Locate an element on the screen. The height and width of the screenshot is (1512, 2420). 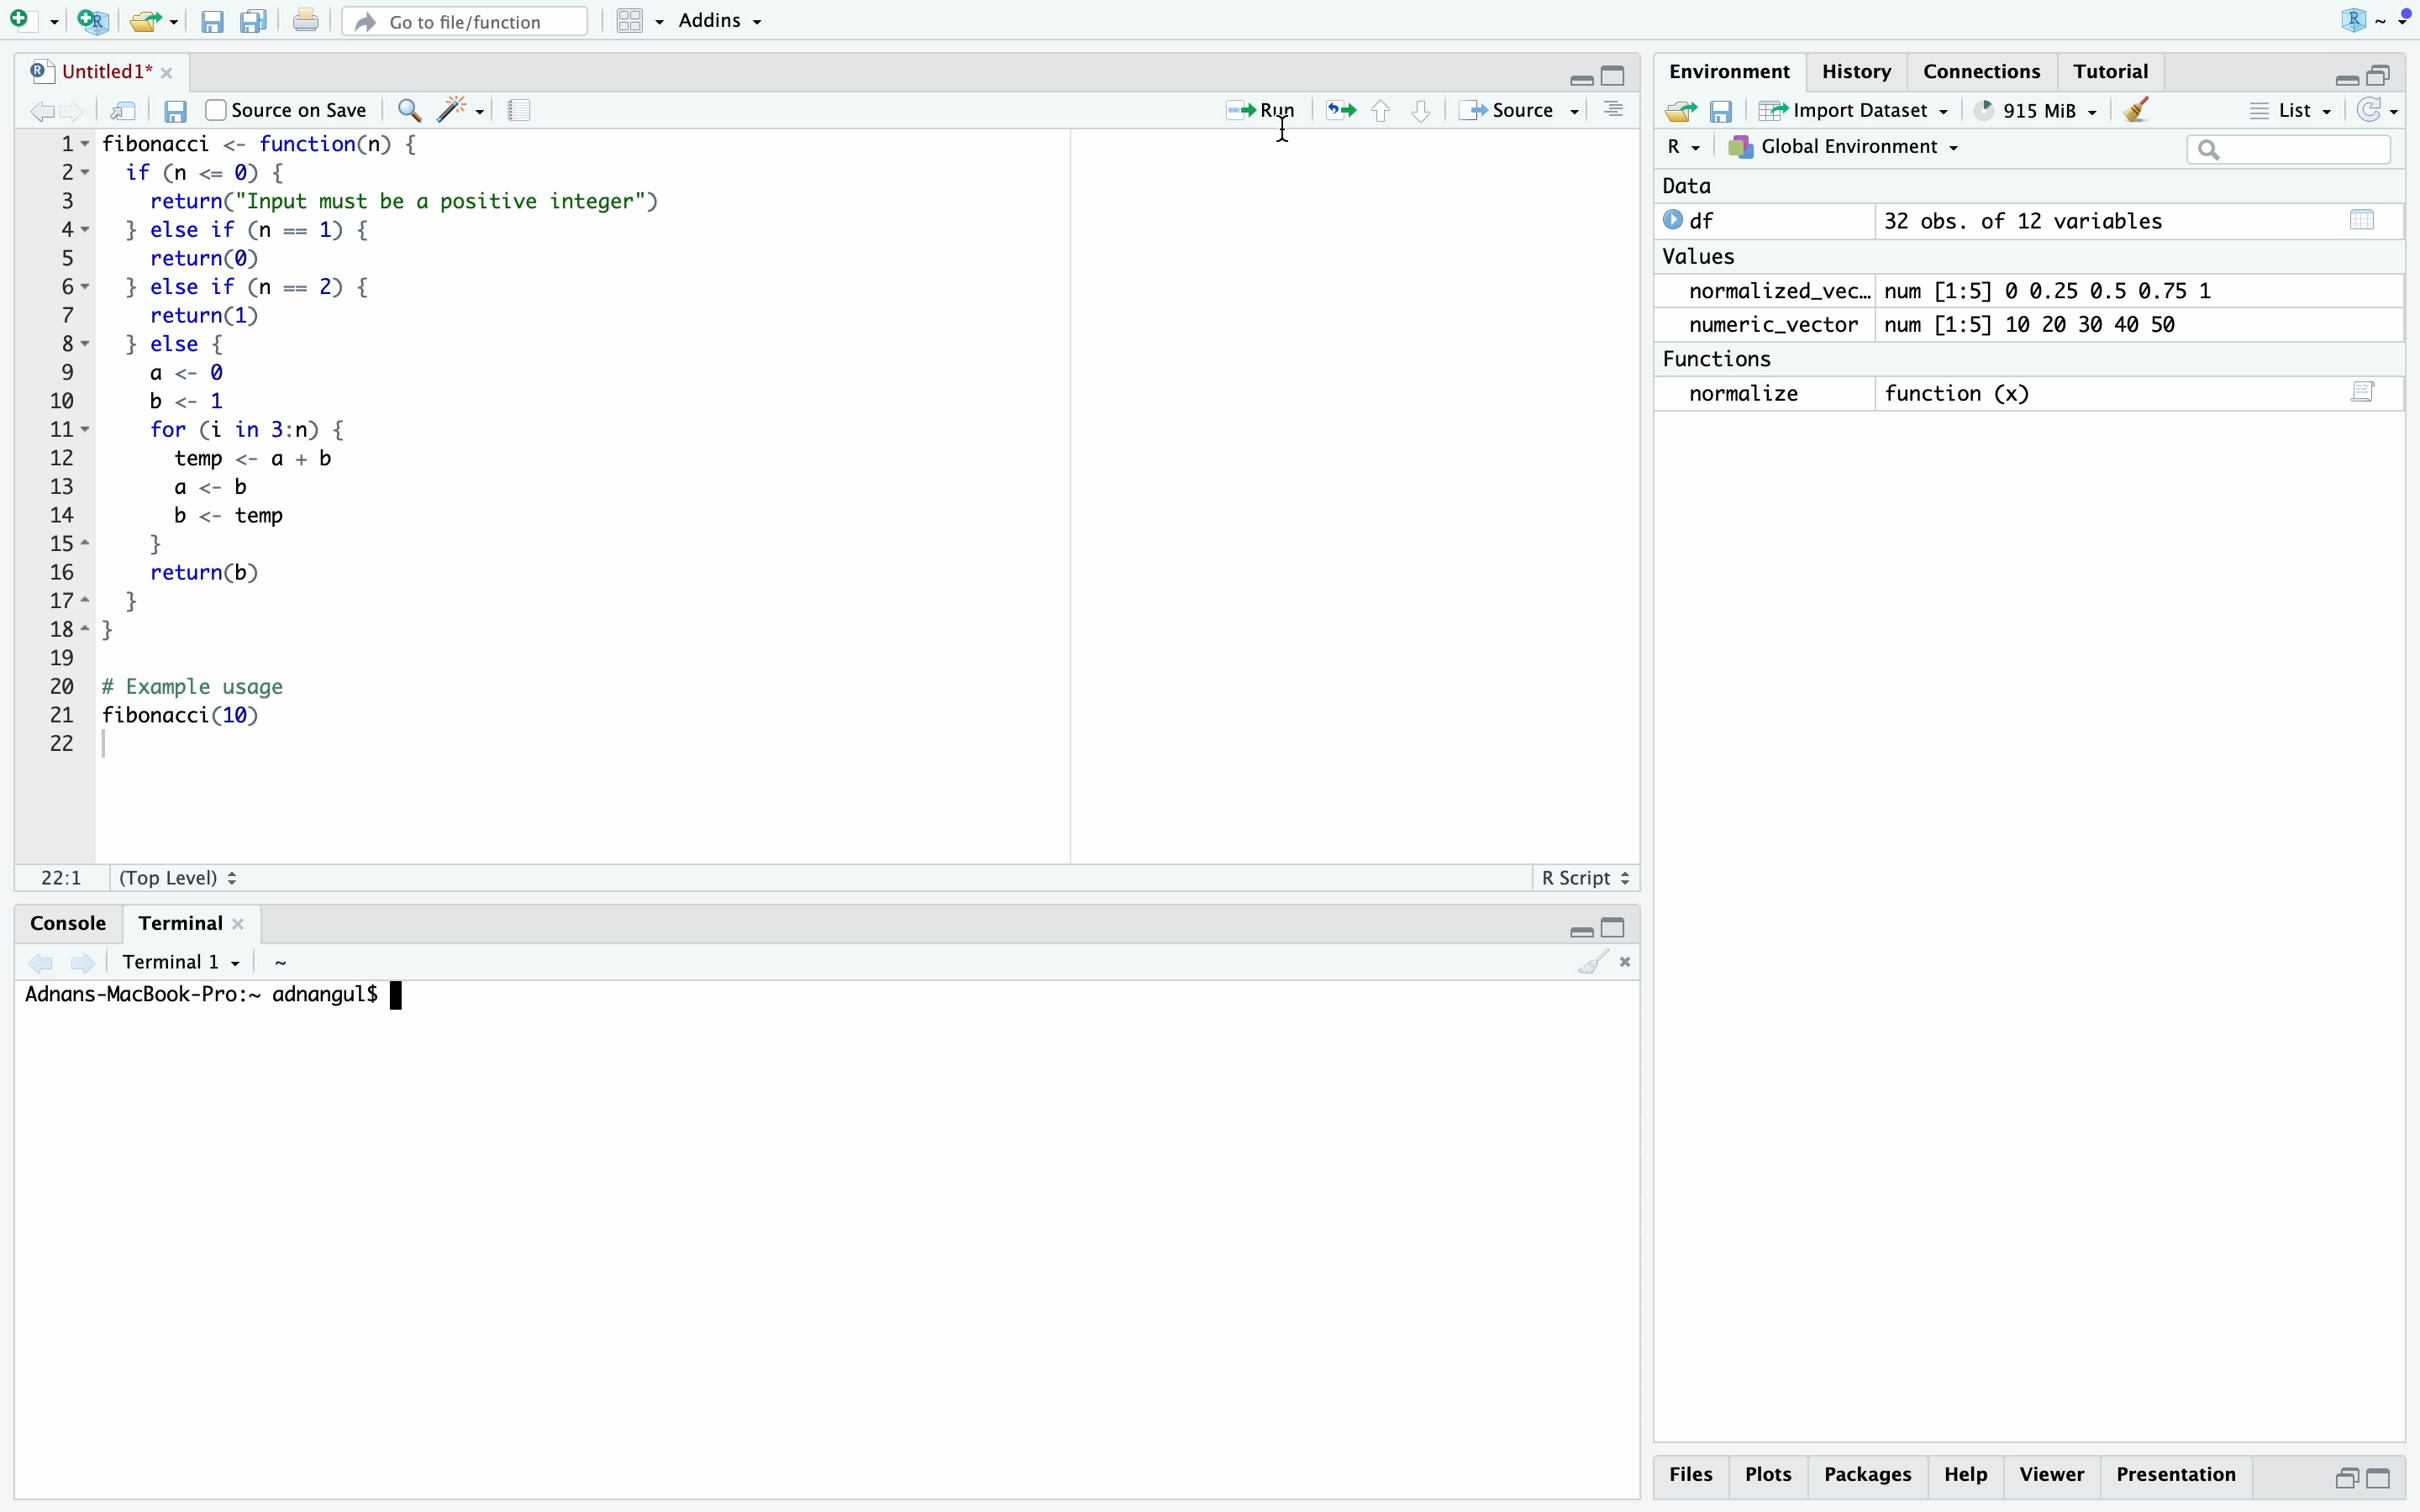
viewer is located at coordinates (2053, 1474).